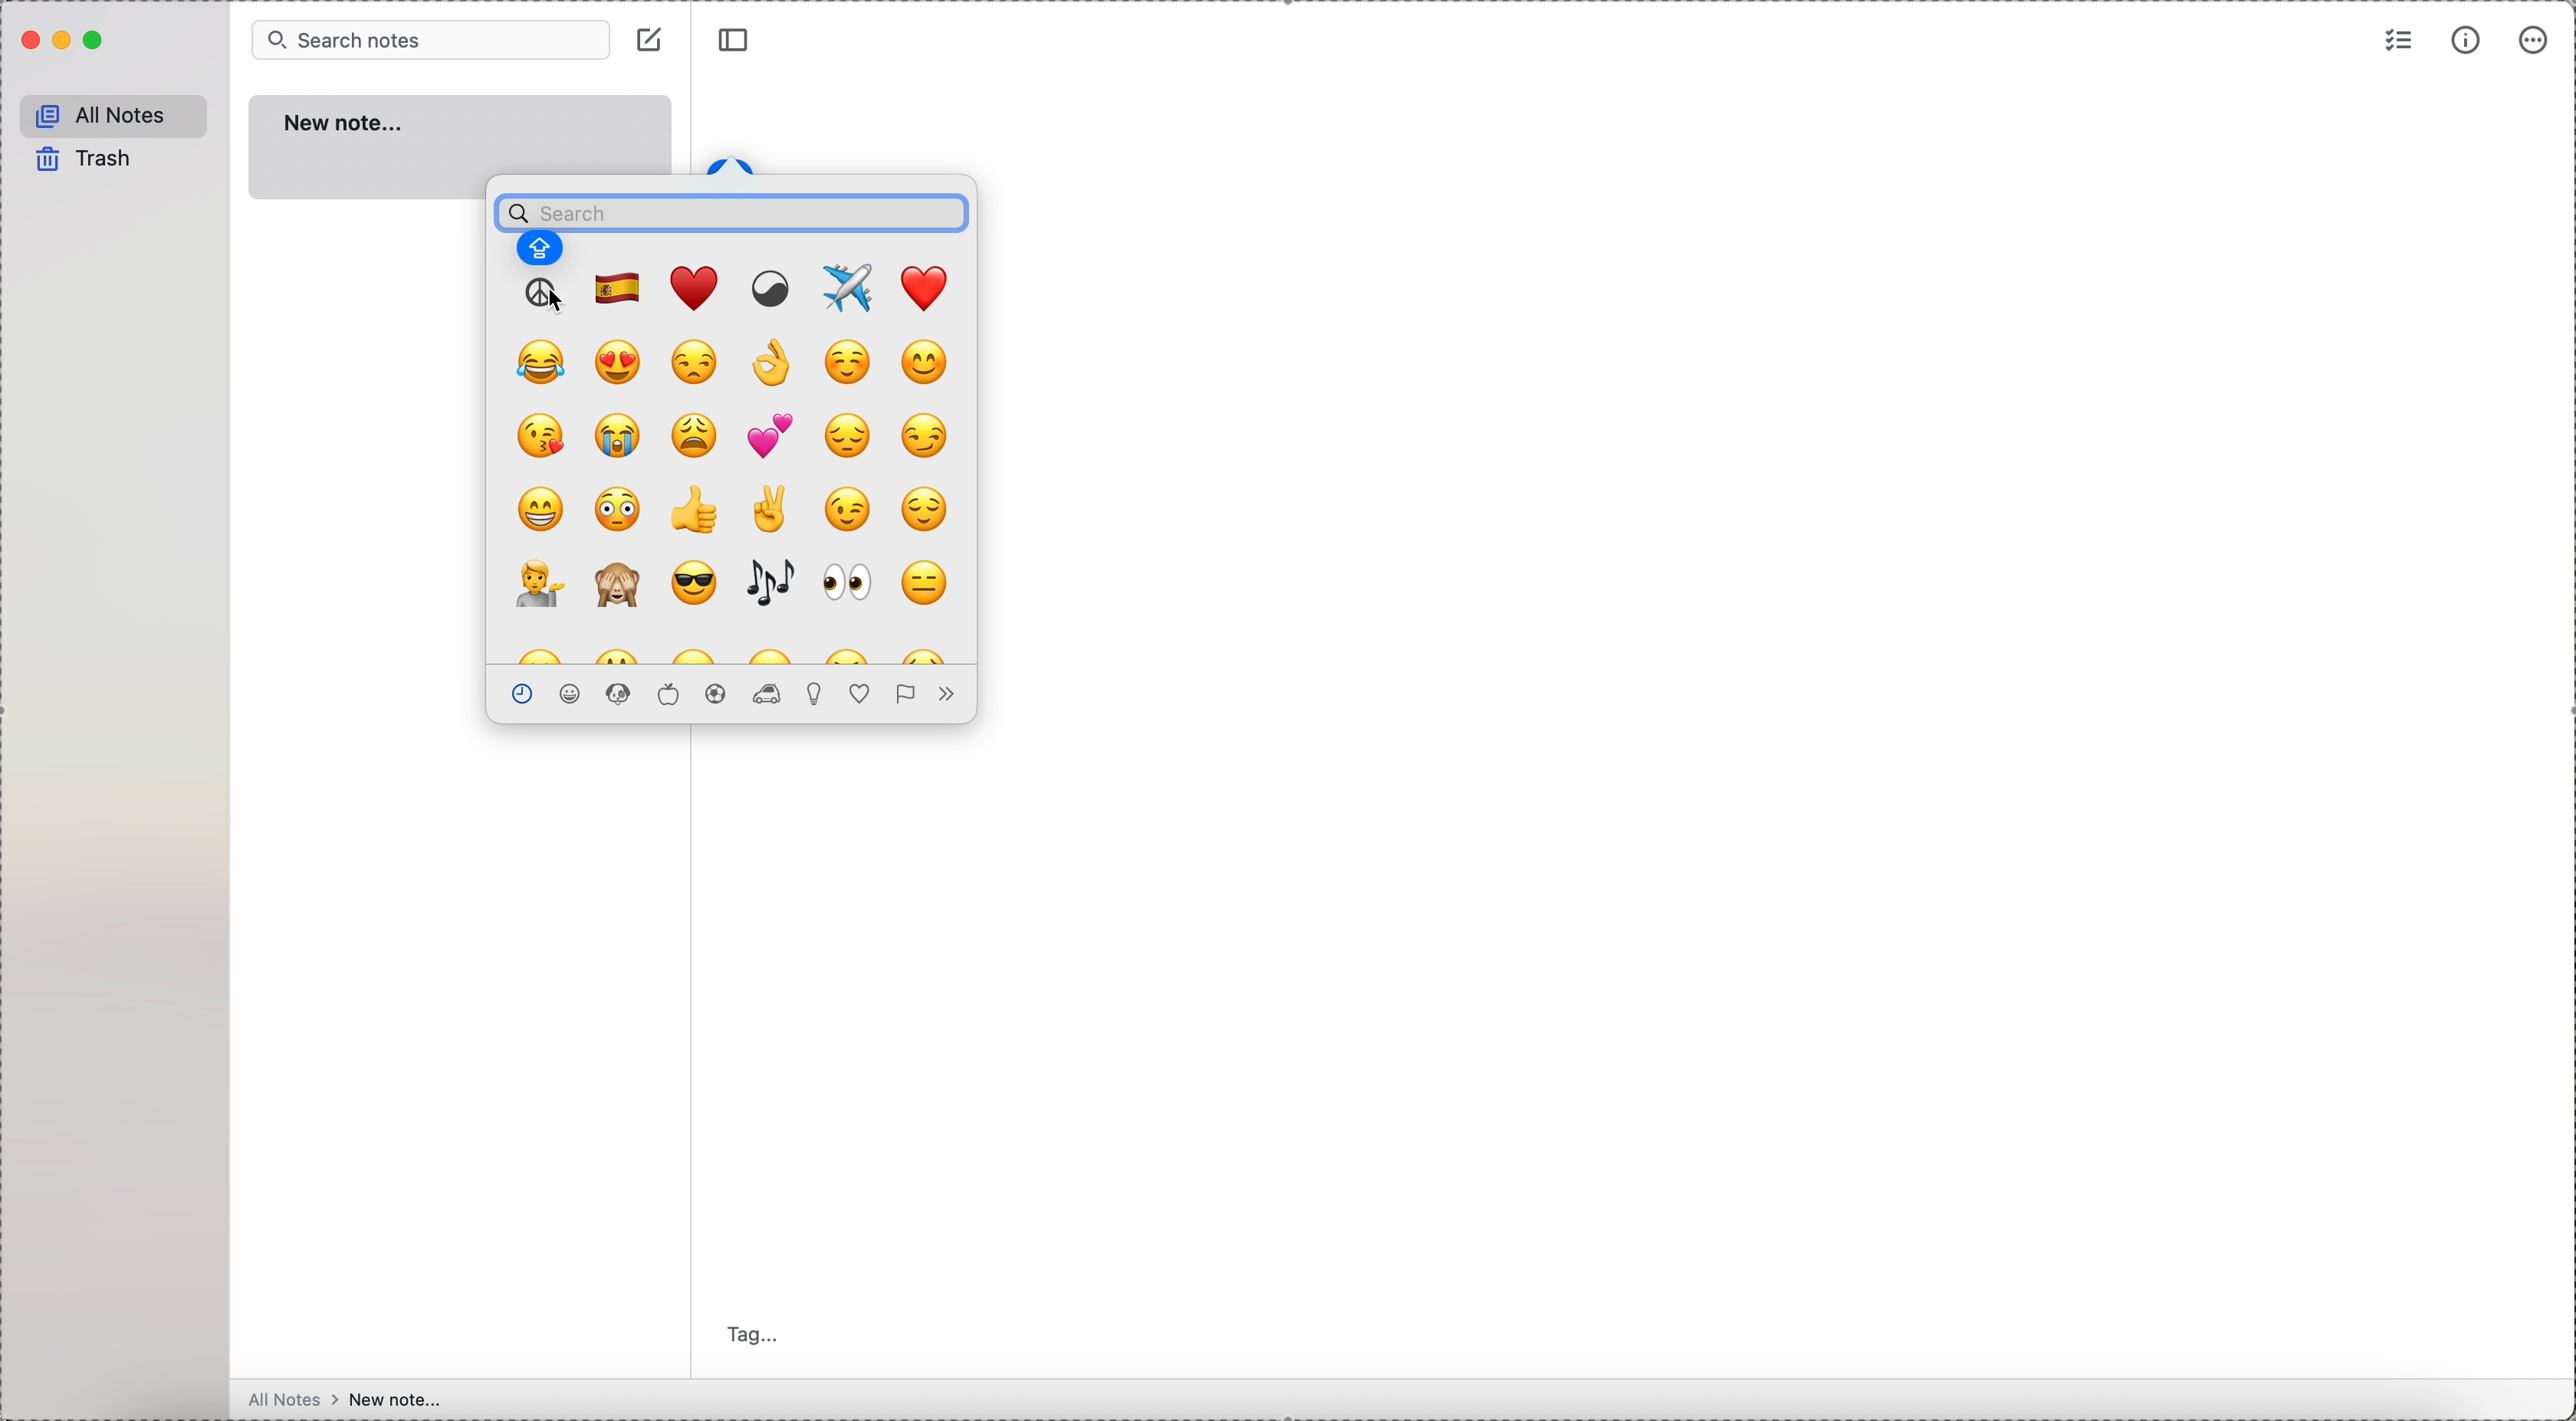 The width and height of the screenshot is (2576, 1421). I want to click on emoji, so click(535, 584).